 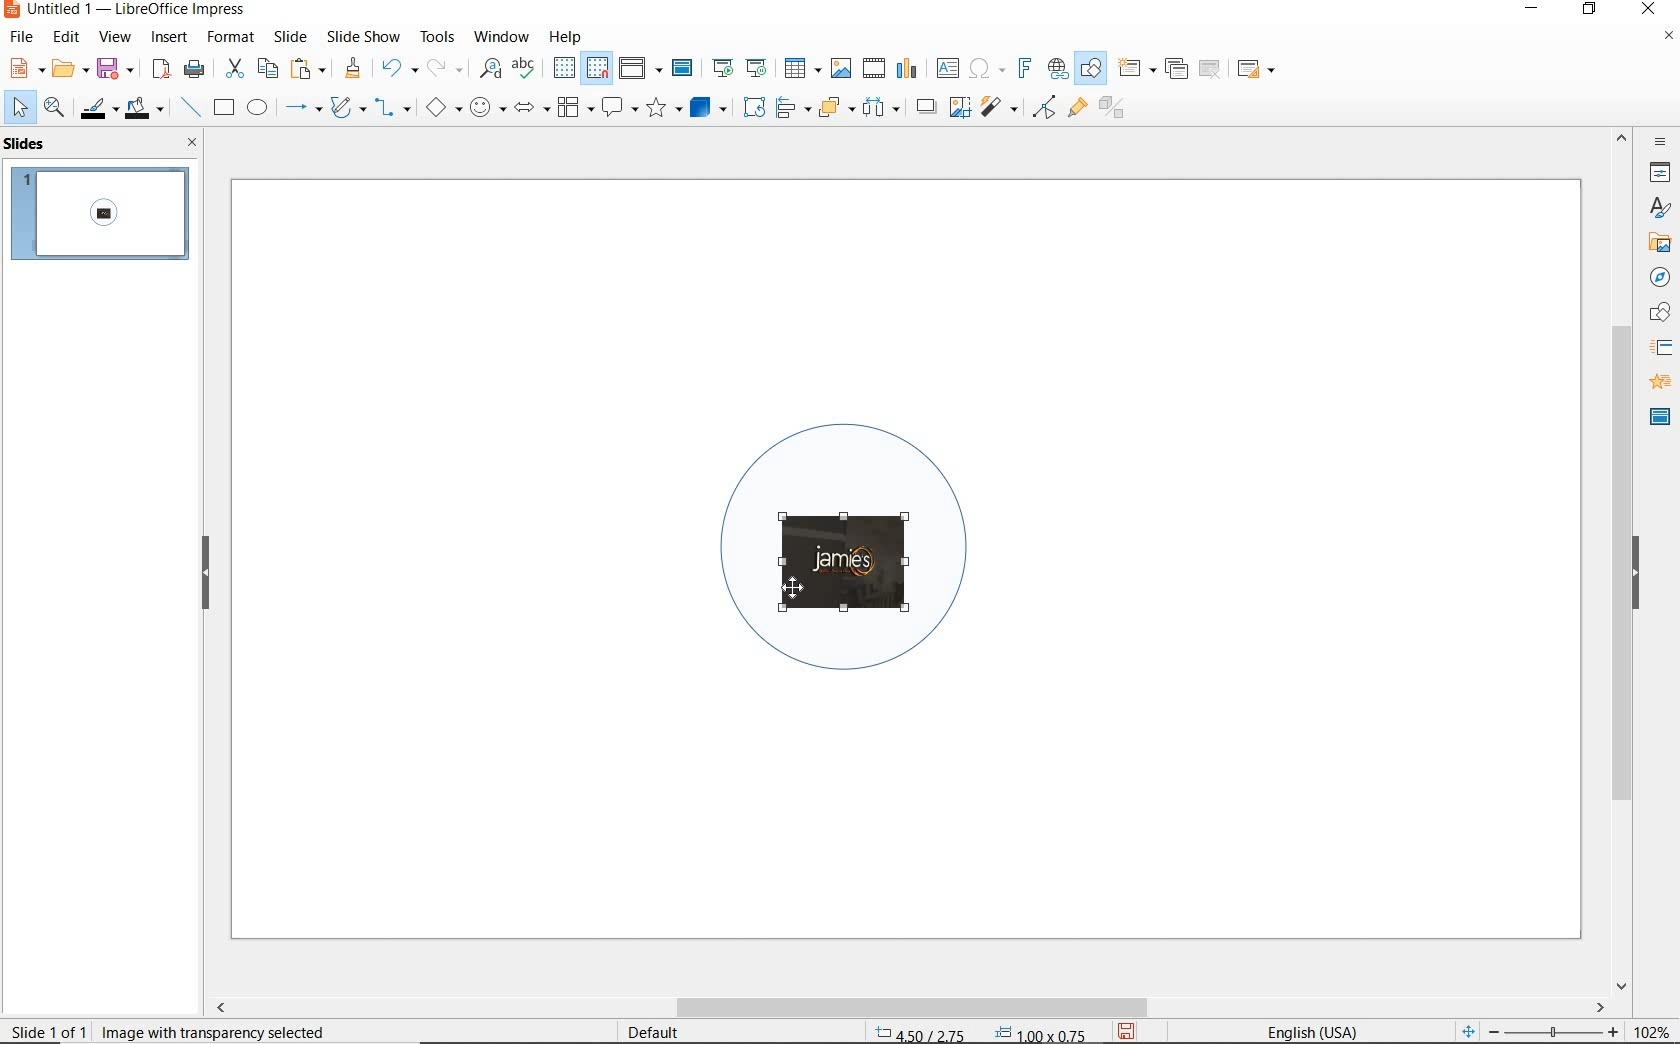 I want to click on hide, so click(x=206, y=574).